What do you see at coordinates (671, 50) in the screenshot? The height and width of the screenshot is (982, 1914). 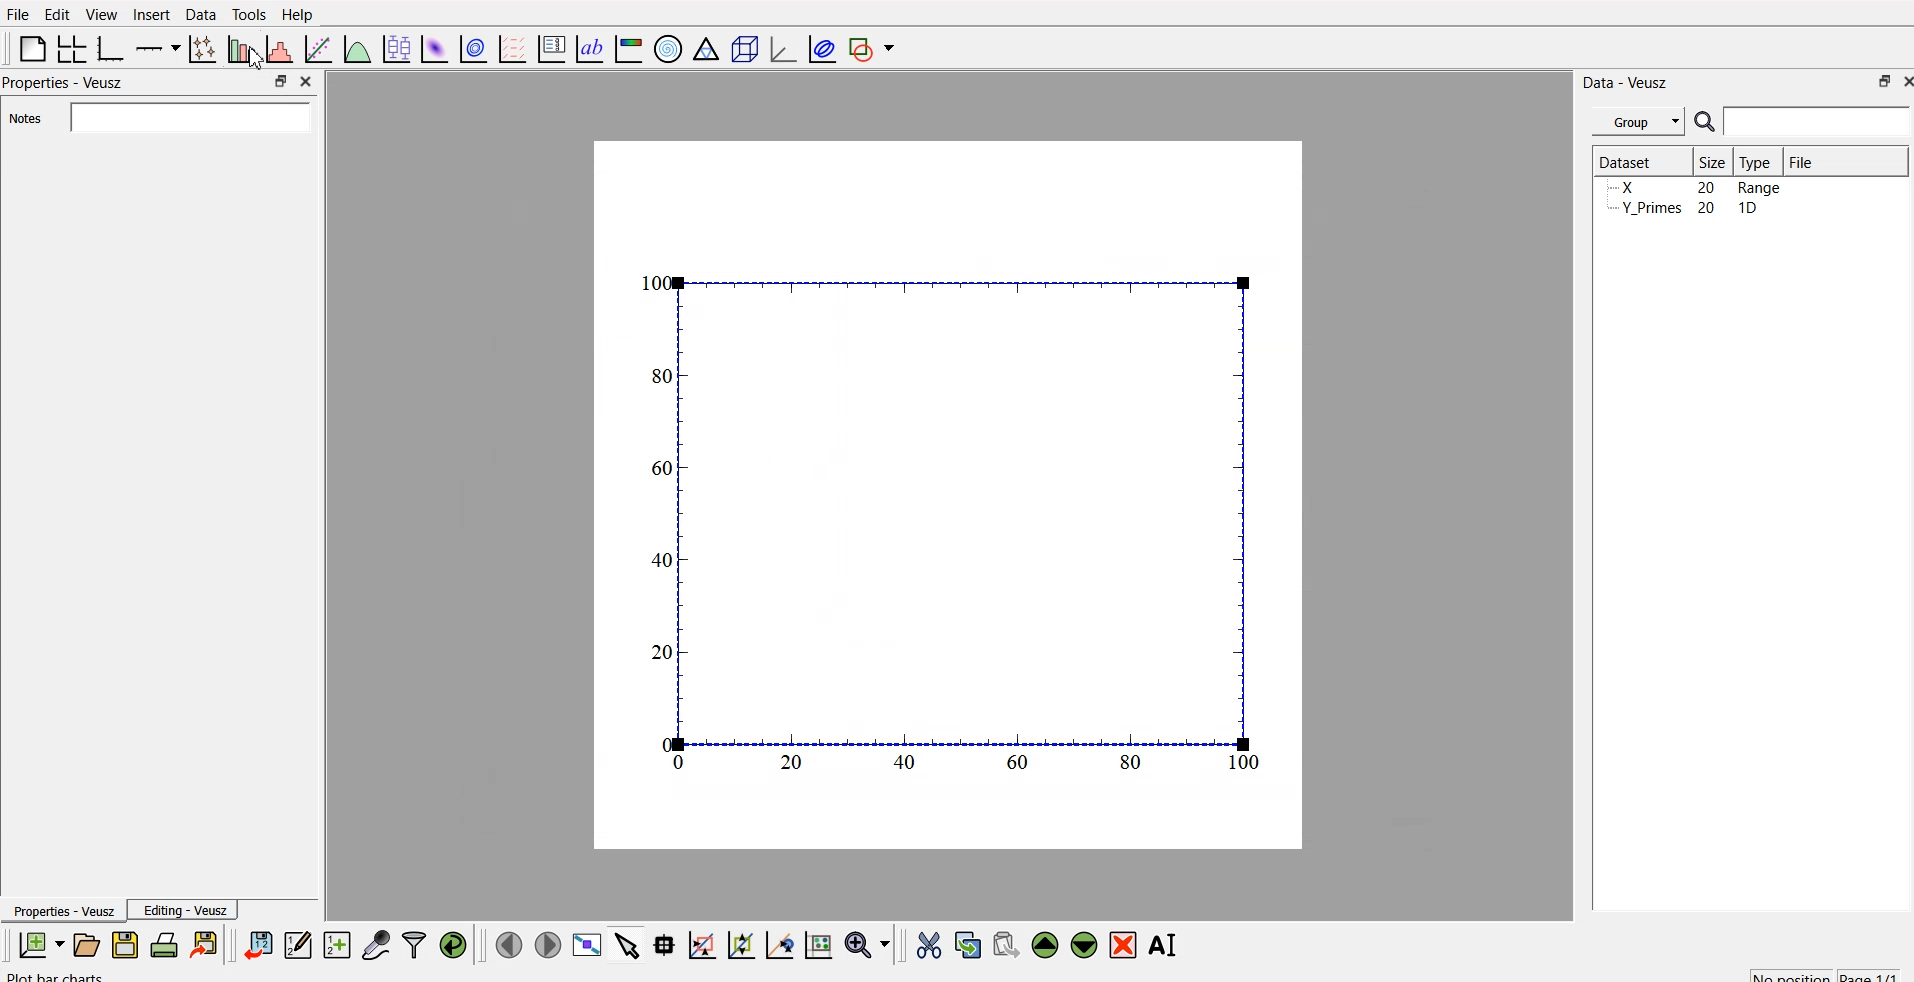 I see `polar graph` at bounding box center [671, 50].